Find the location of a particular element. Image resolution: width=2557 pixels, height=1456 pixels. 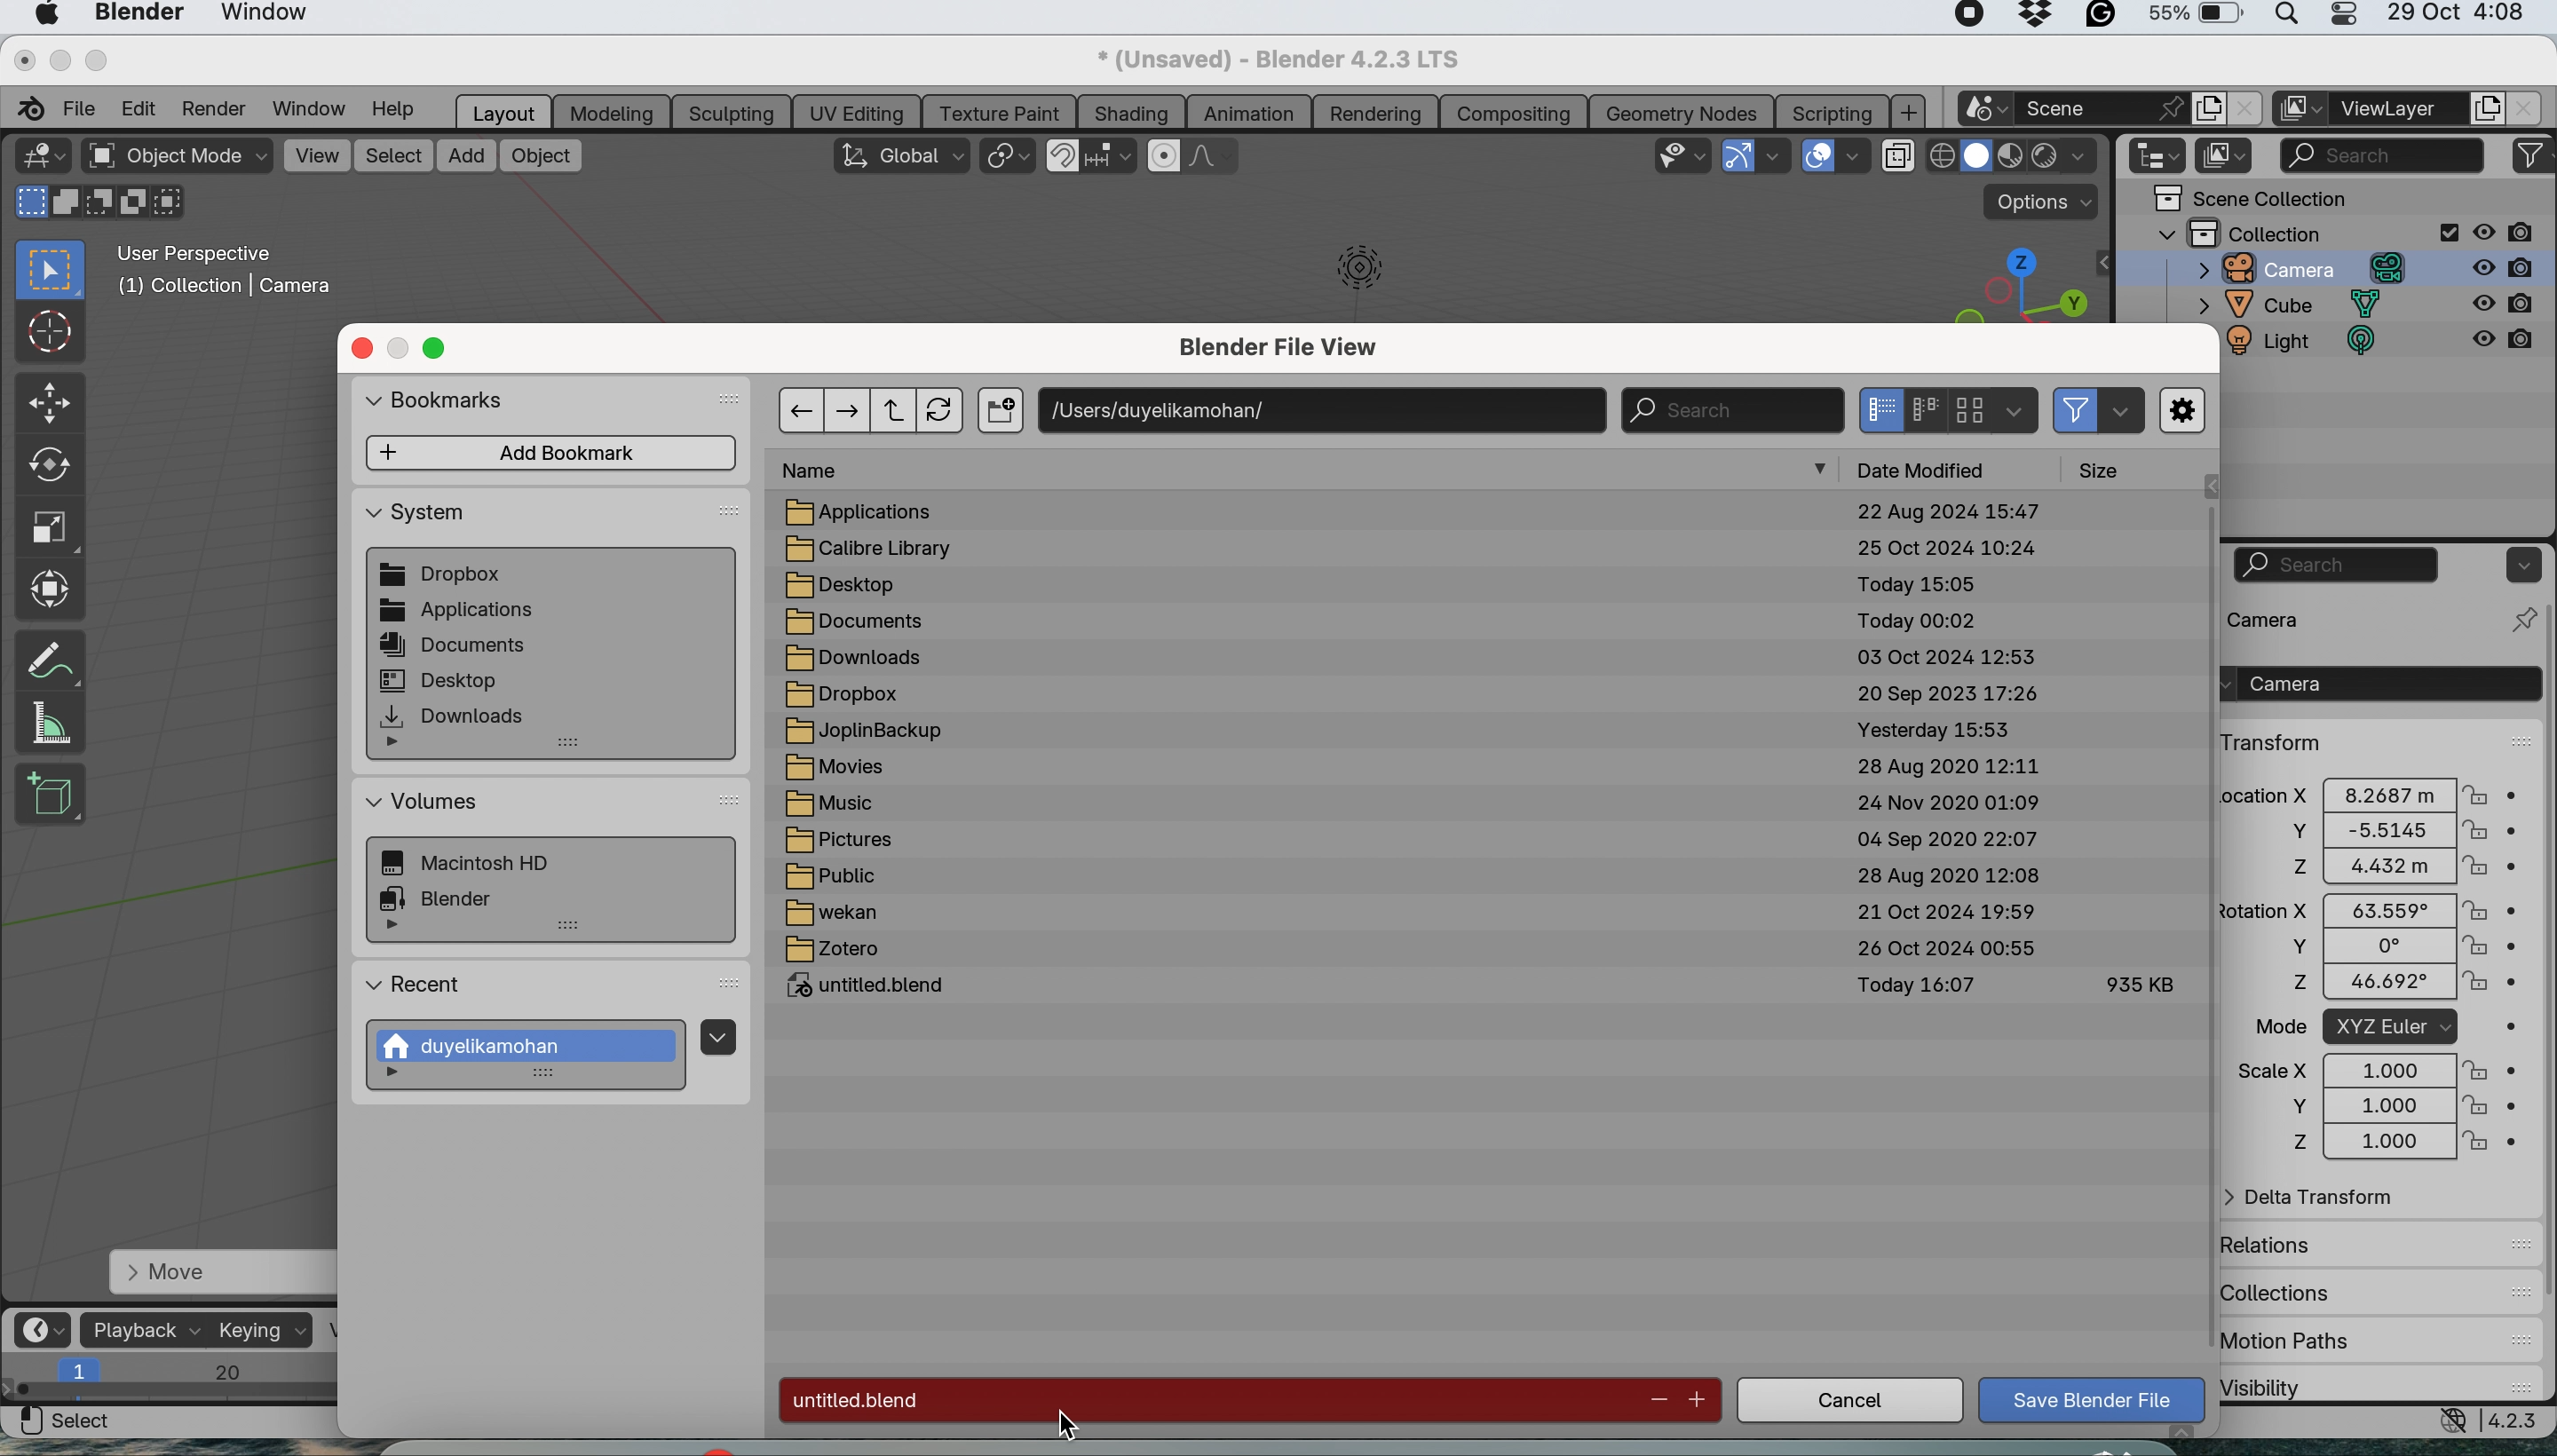

add is located at coordinates (1911, 112).